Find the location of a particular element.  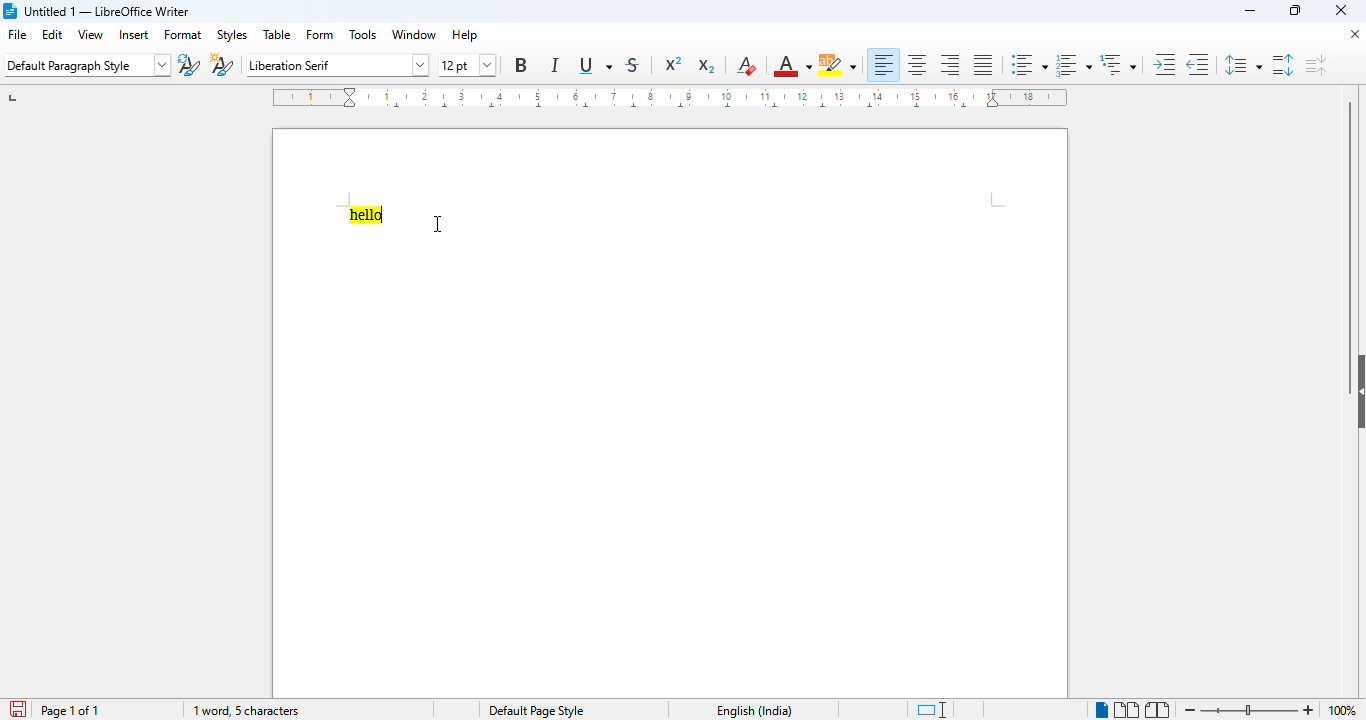

dropdown is located at coordinates (424, 64).